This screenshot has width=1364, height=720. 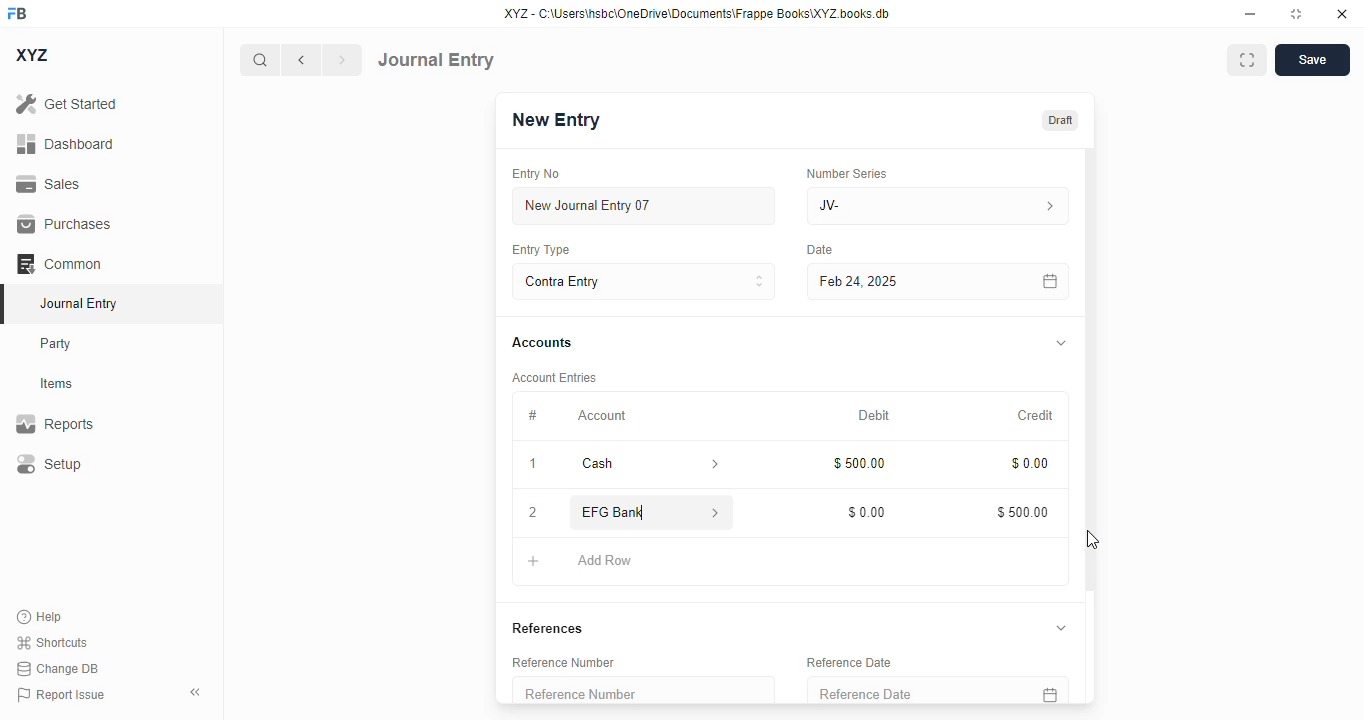 I want to click on debit, so click(x=875, y=415).